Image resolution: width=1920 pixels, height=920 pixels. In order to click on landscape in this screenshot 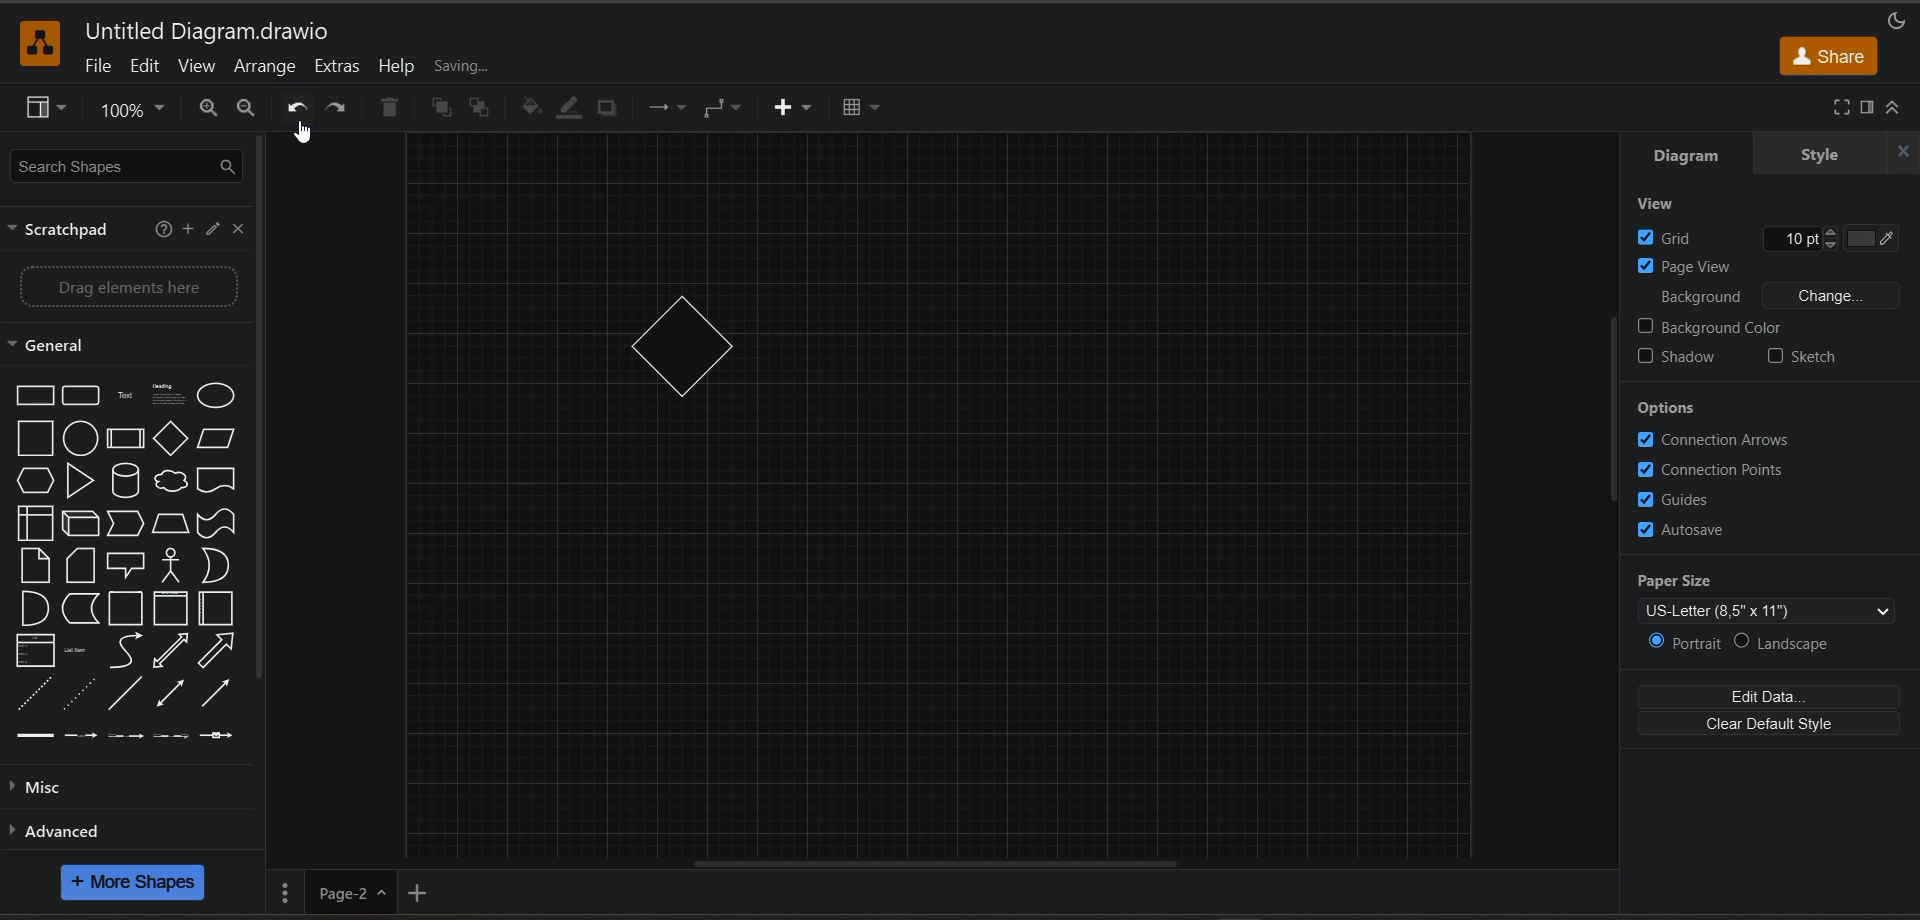, I will do `click(1786, 643)`.